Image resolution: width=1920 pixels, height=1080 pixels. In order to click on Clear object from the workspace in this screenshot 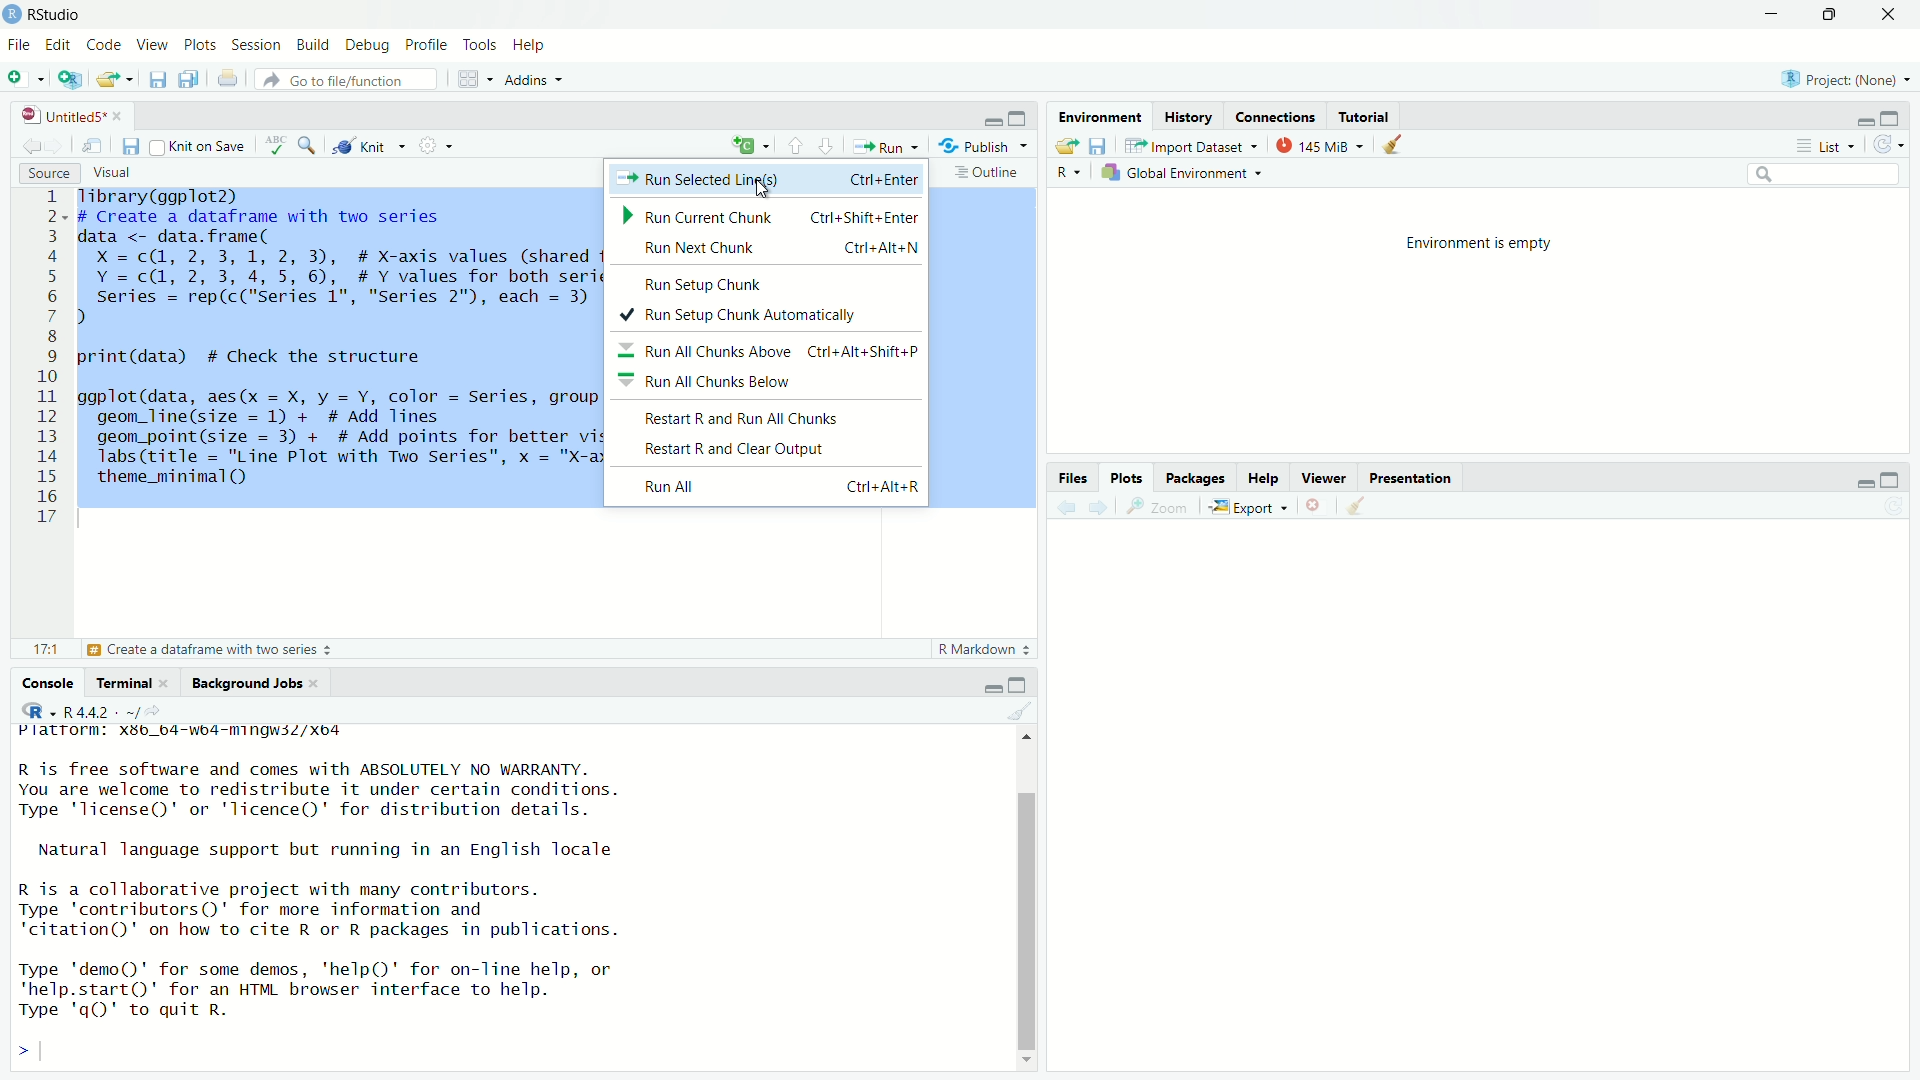, I will do `click(1396, 144)`.